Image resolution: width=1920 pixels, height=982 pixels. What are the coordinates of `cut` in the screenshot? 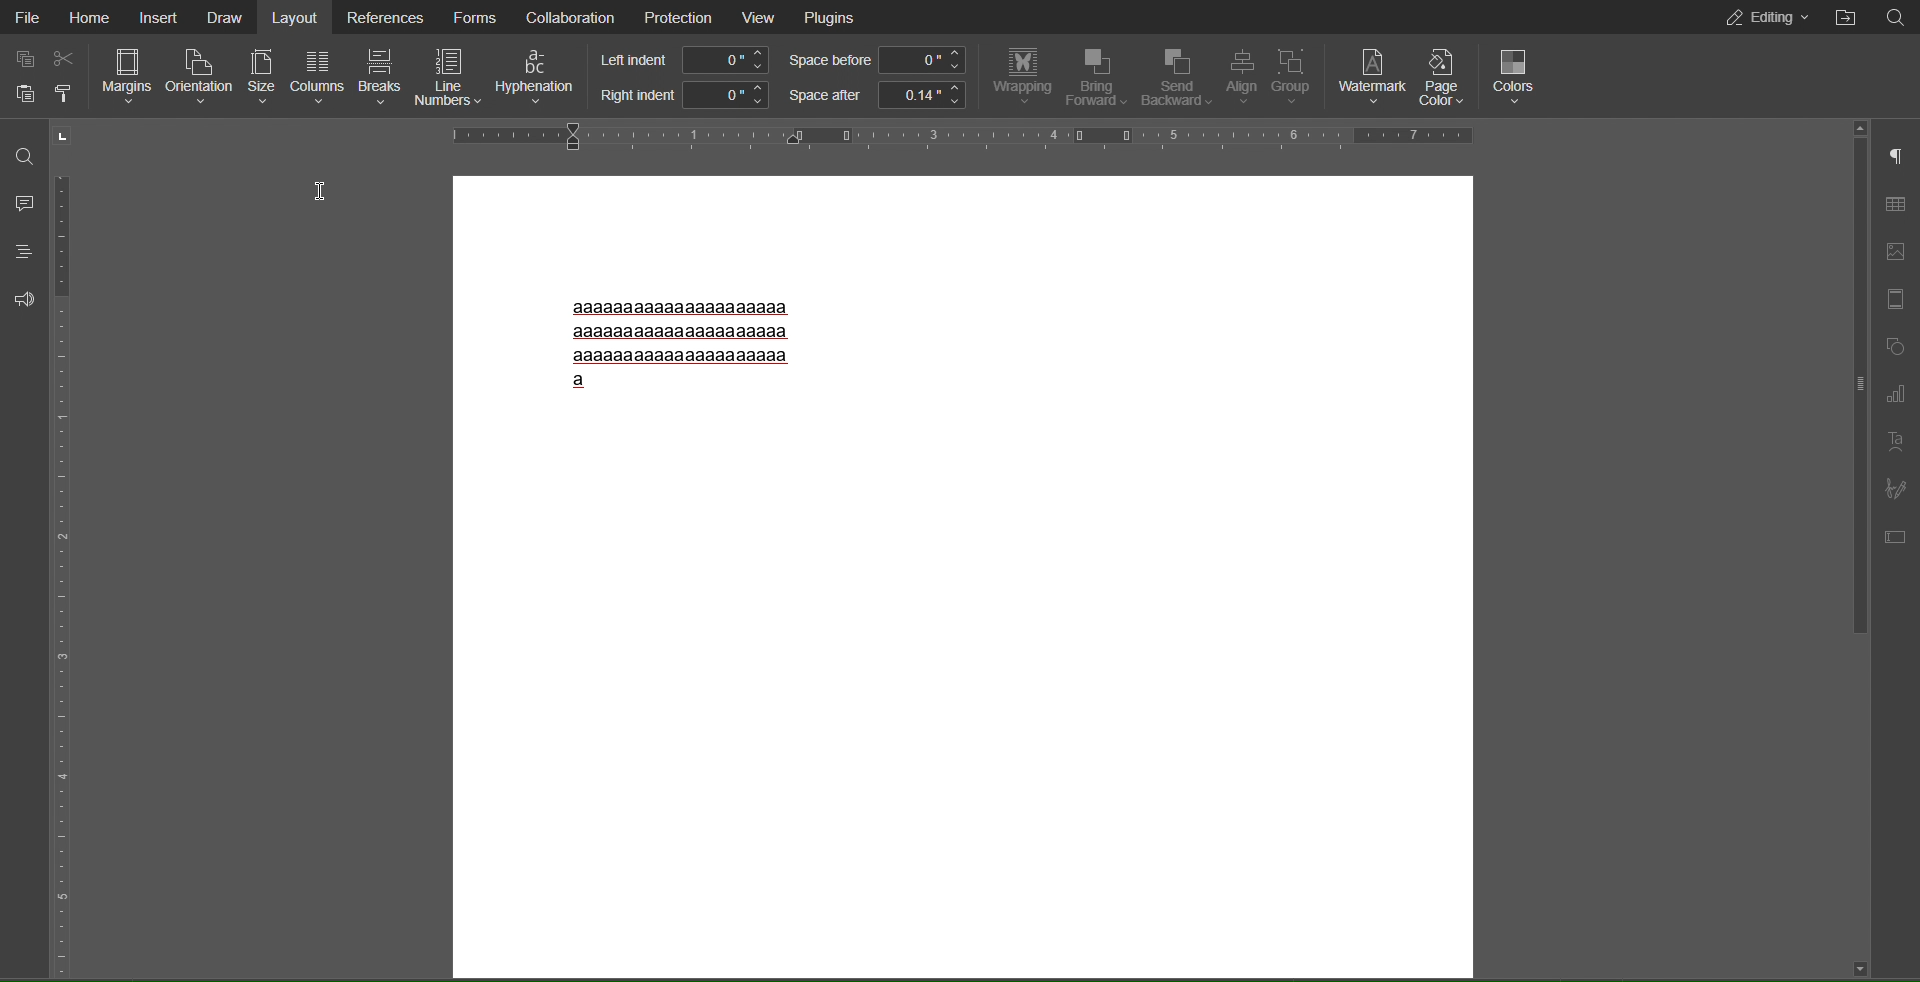 It's located at (65, 57).